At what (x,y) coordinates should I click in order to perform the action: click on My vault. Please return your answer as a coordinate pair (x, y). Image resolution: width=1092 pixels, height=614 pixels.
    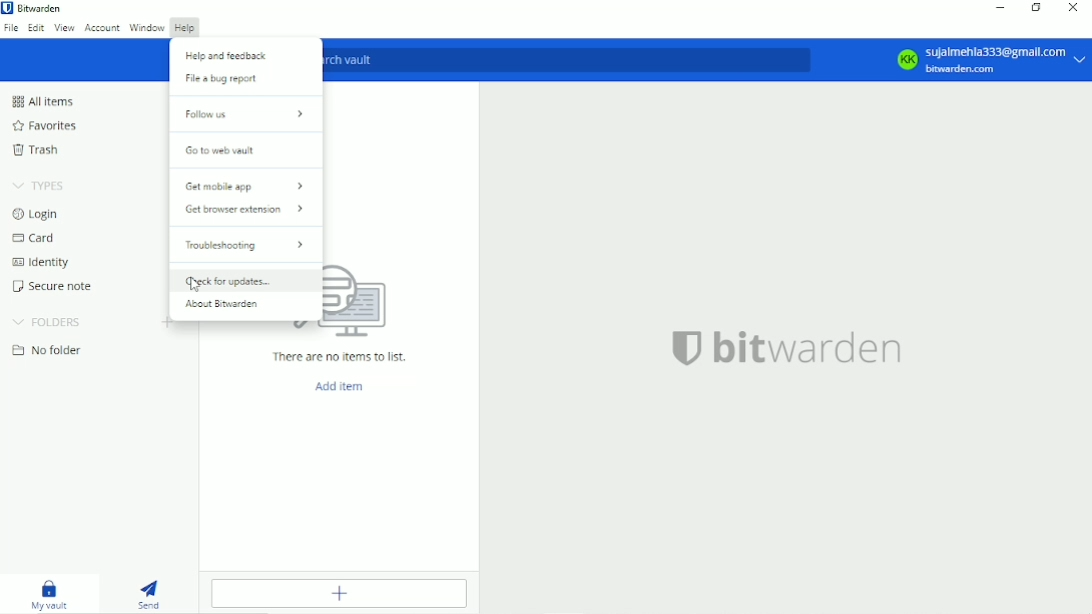
    Looking at the image, I should click on (48, 592).